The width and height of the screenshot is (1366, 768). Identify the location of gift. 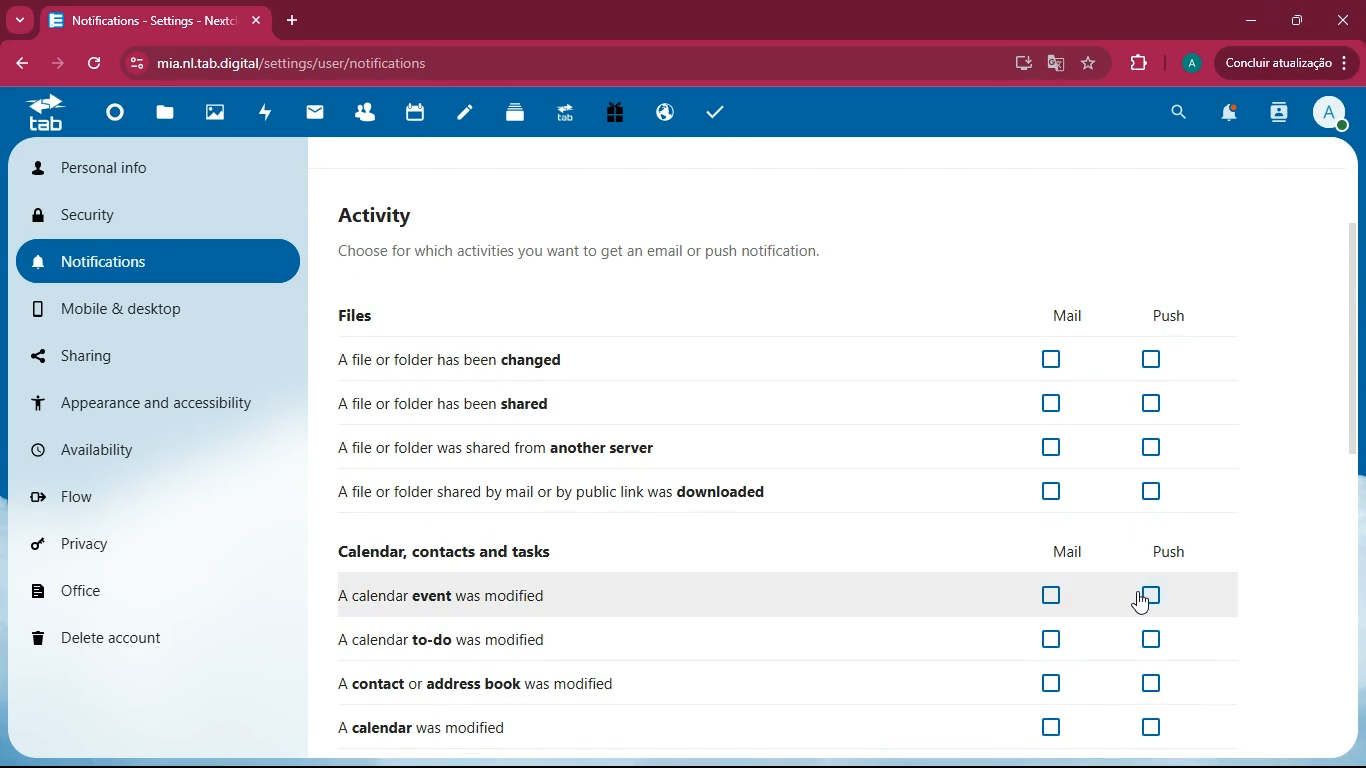
(616, 114).